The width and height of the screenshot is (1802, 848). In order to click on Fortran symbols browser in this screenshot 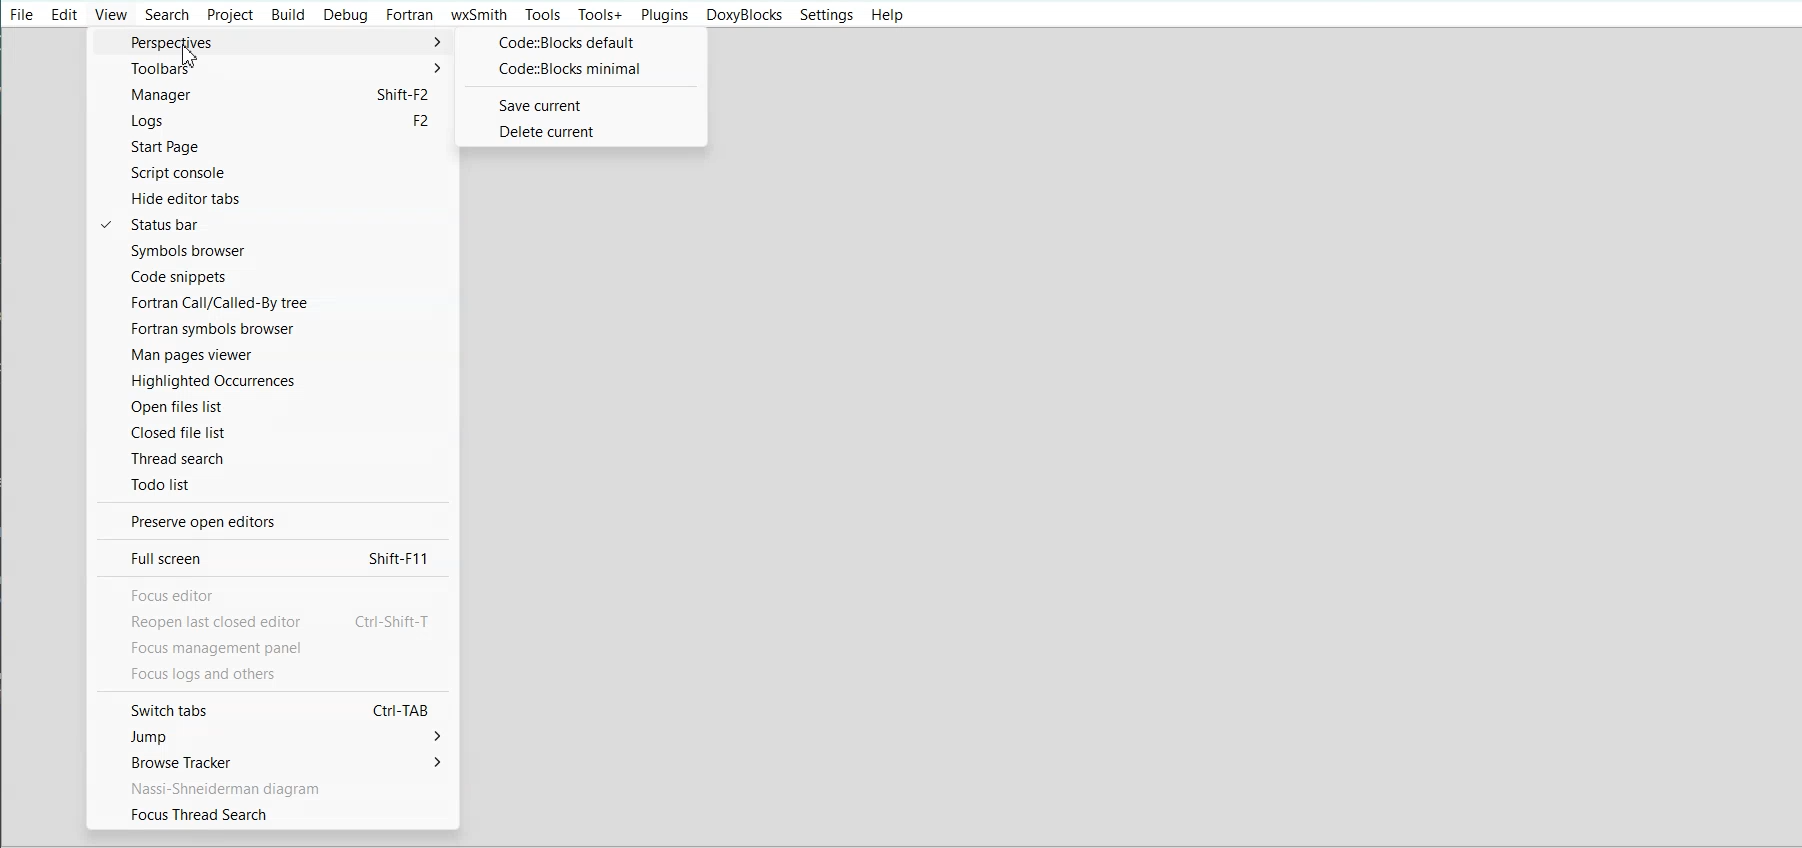, I will do `click(272, 327)`.